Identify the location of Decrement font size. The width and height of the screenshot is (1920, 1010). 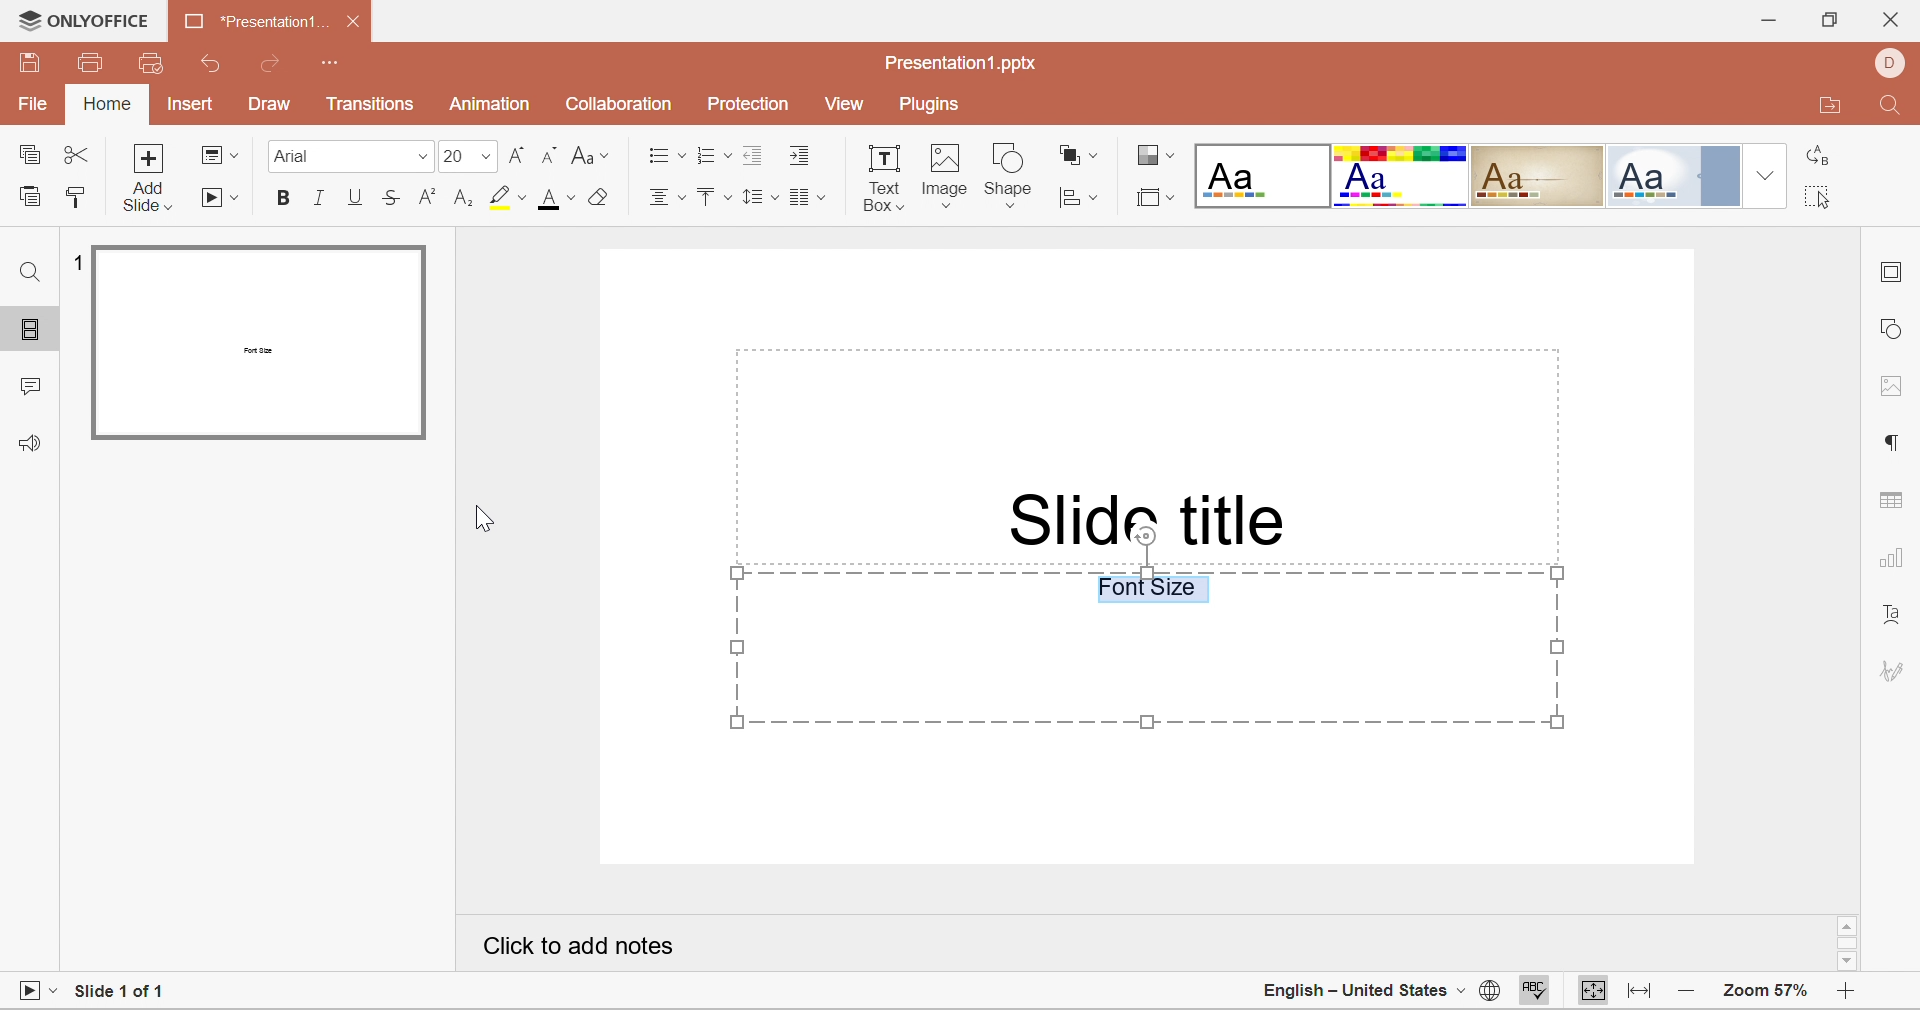
(549, 156).